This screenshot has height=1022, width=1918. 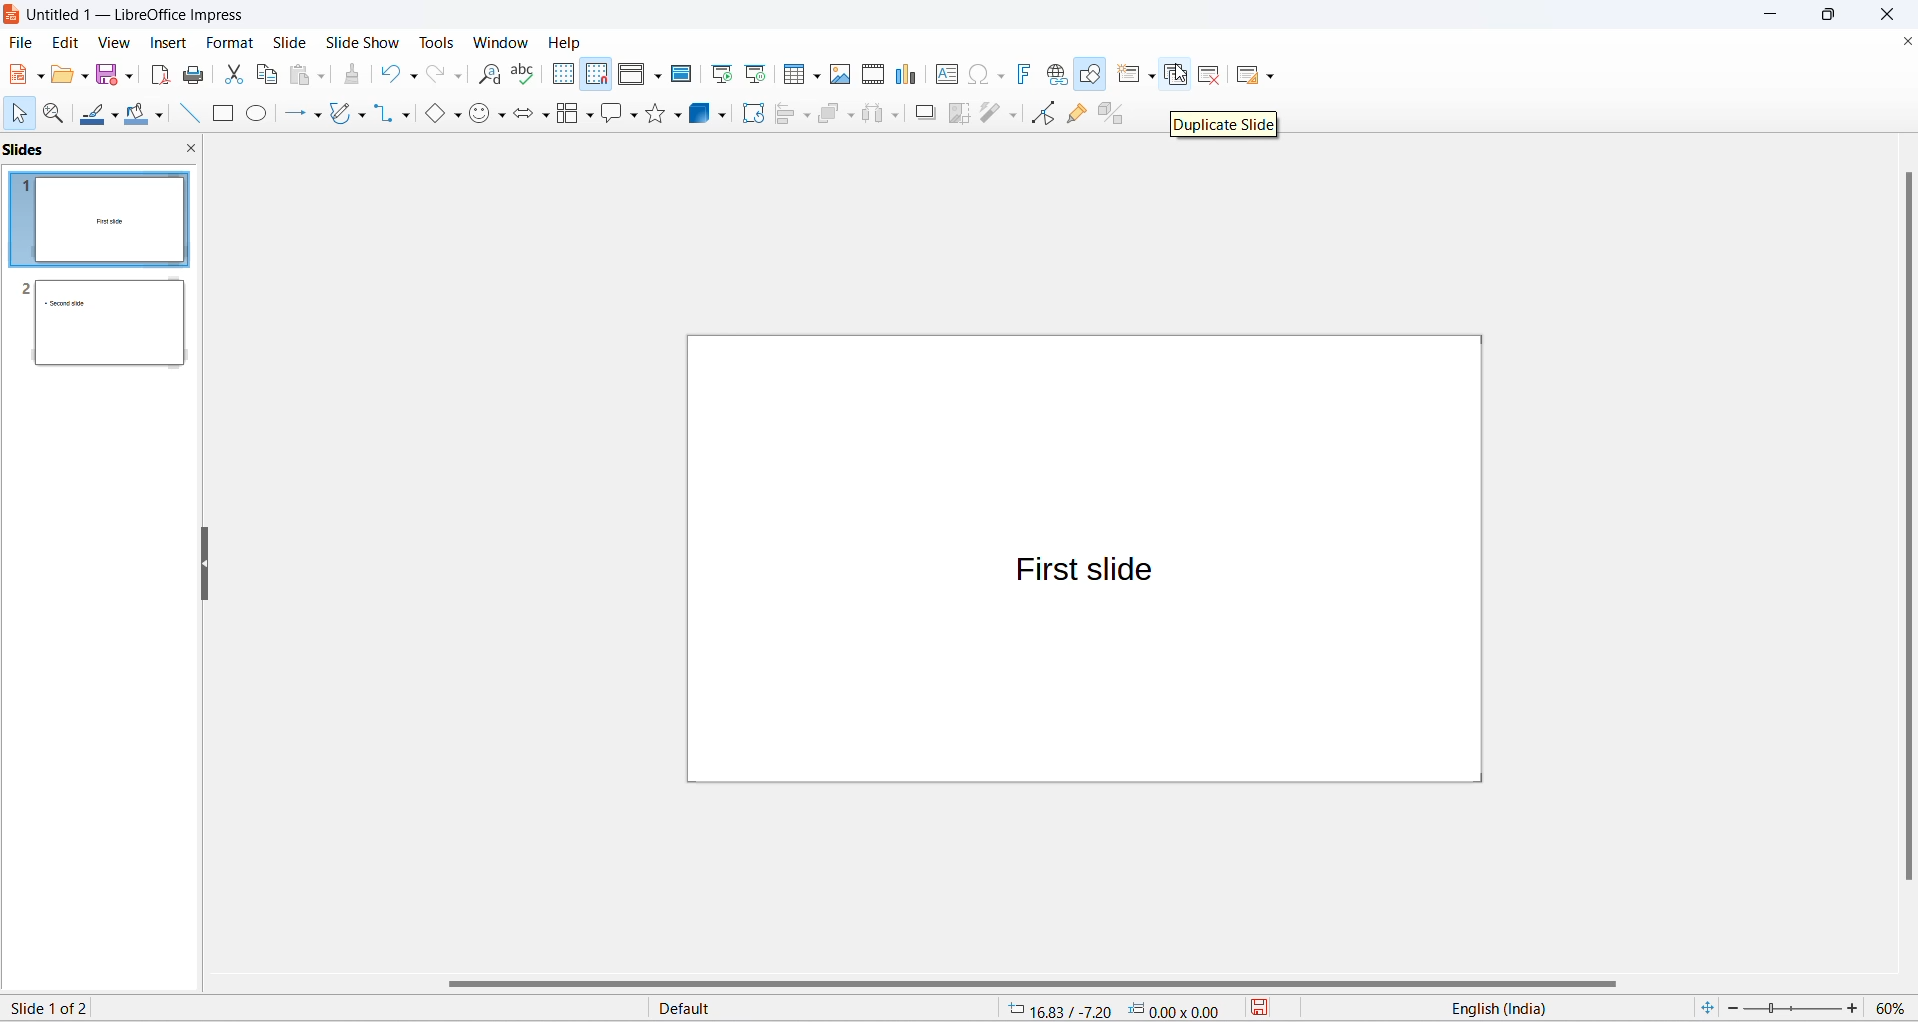 What do you see at coordinates (1904, 44) in the screenshot?
I see `close document` at bounding box center [1904, 44].